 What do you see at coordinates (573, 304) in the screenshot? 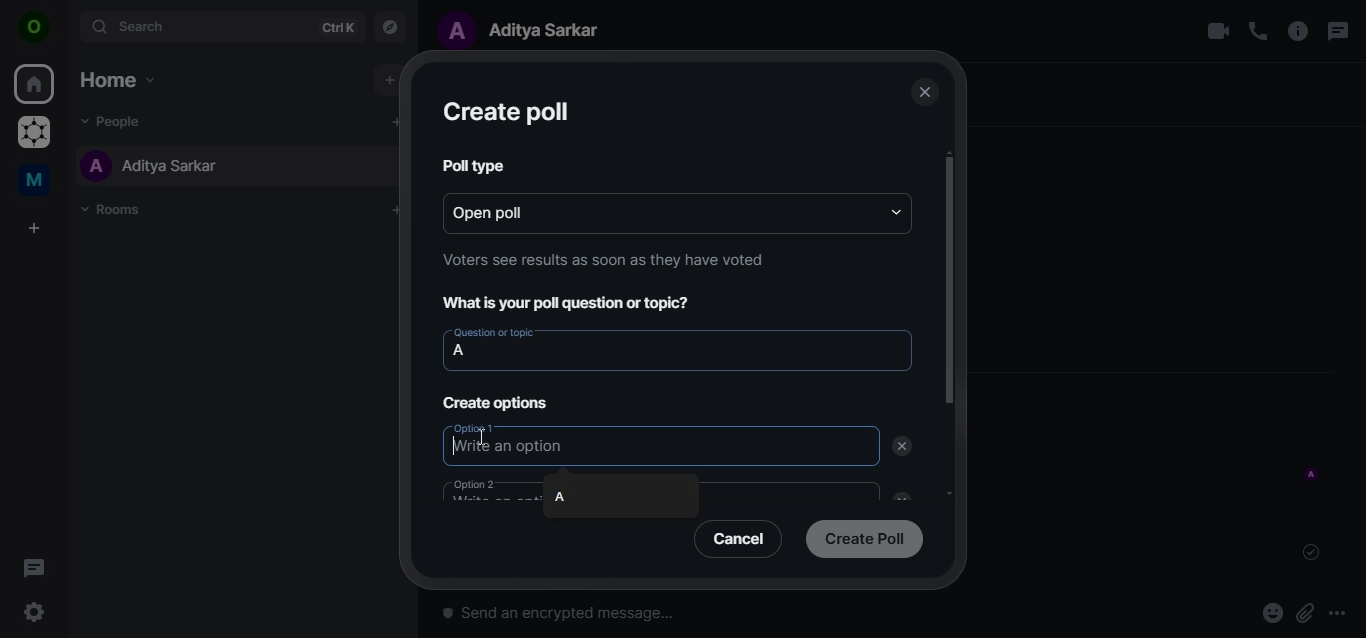
I see `What is your poll question or topic?` at bounding box center [573, 304].